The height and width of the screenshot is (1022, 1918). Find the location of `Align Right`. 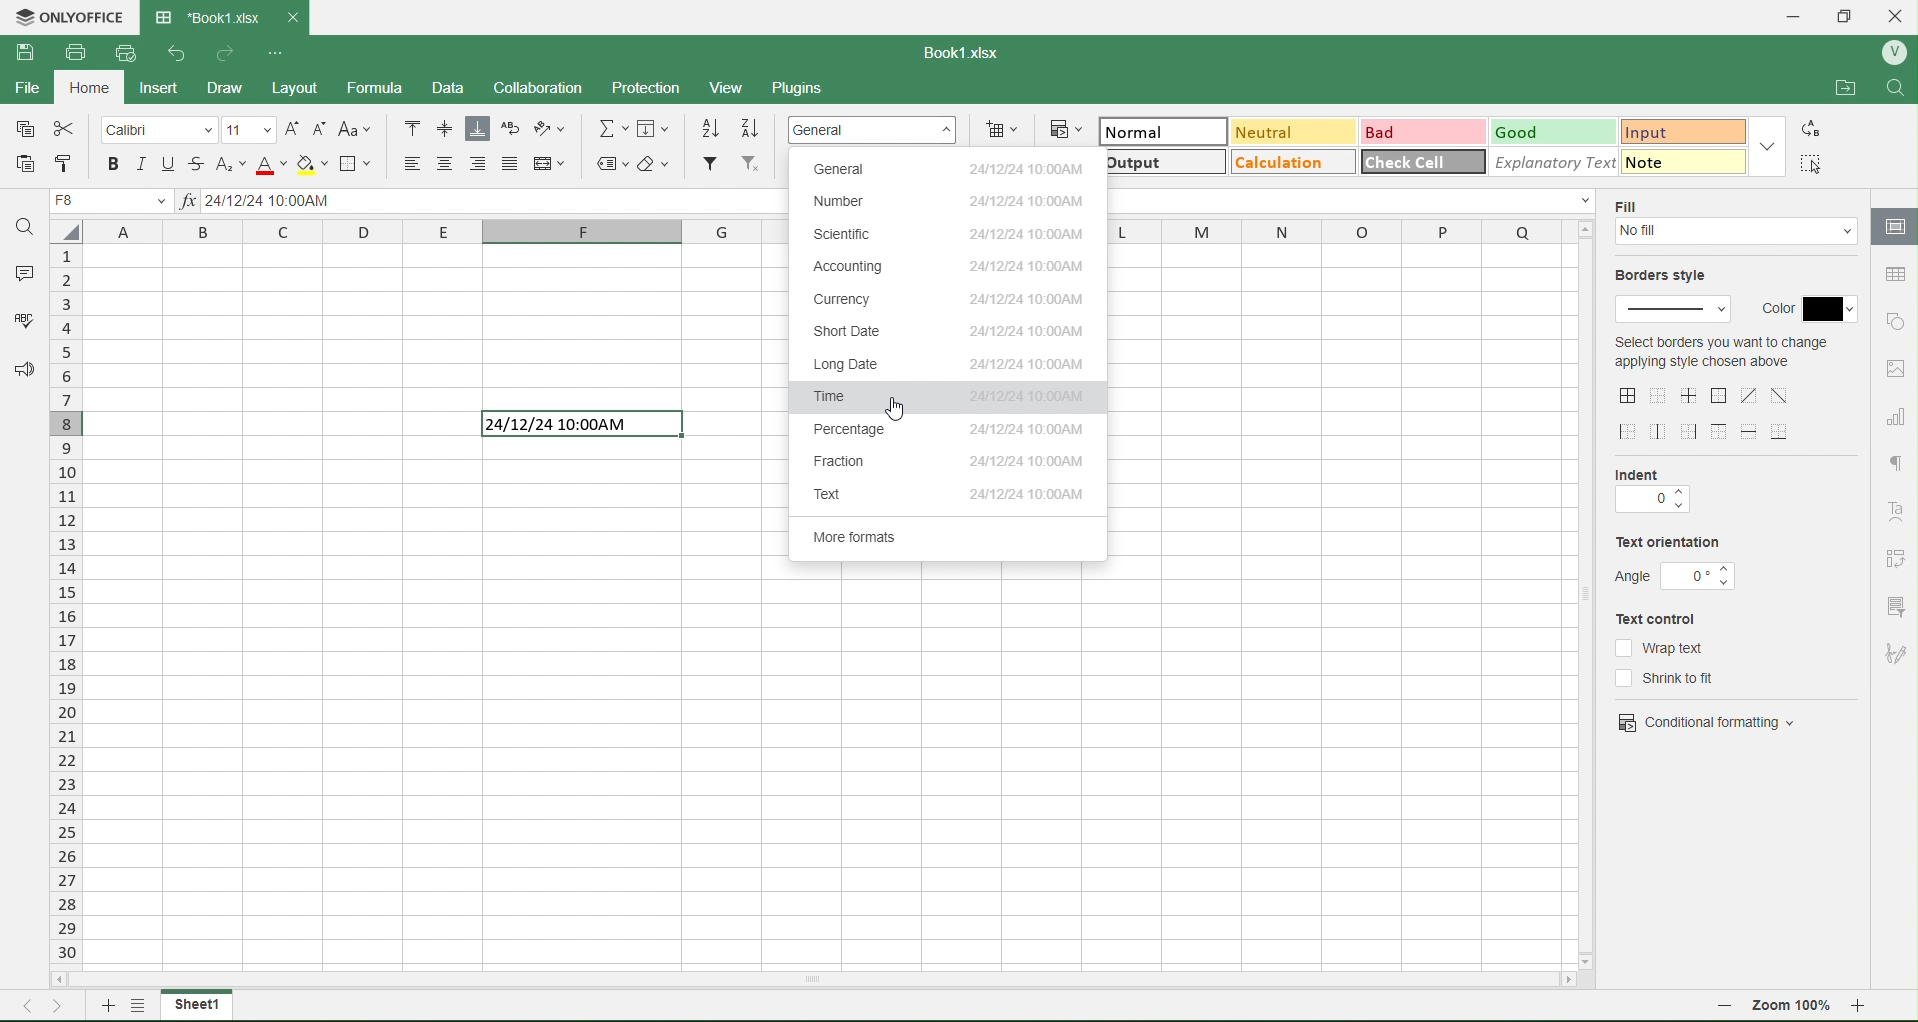

Align Right is located at coordinates (479, 164).